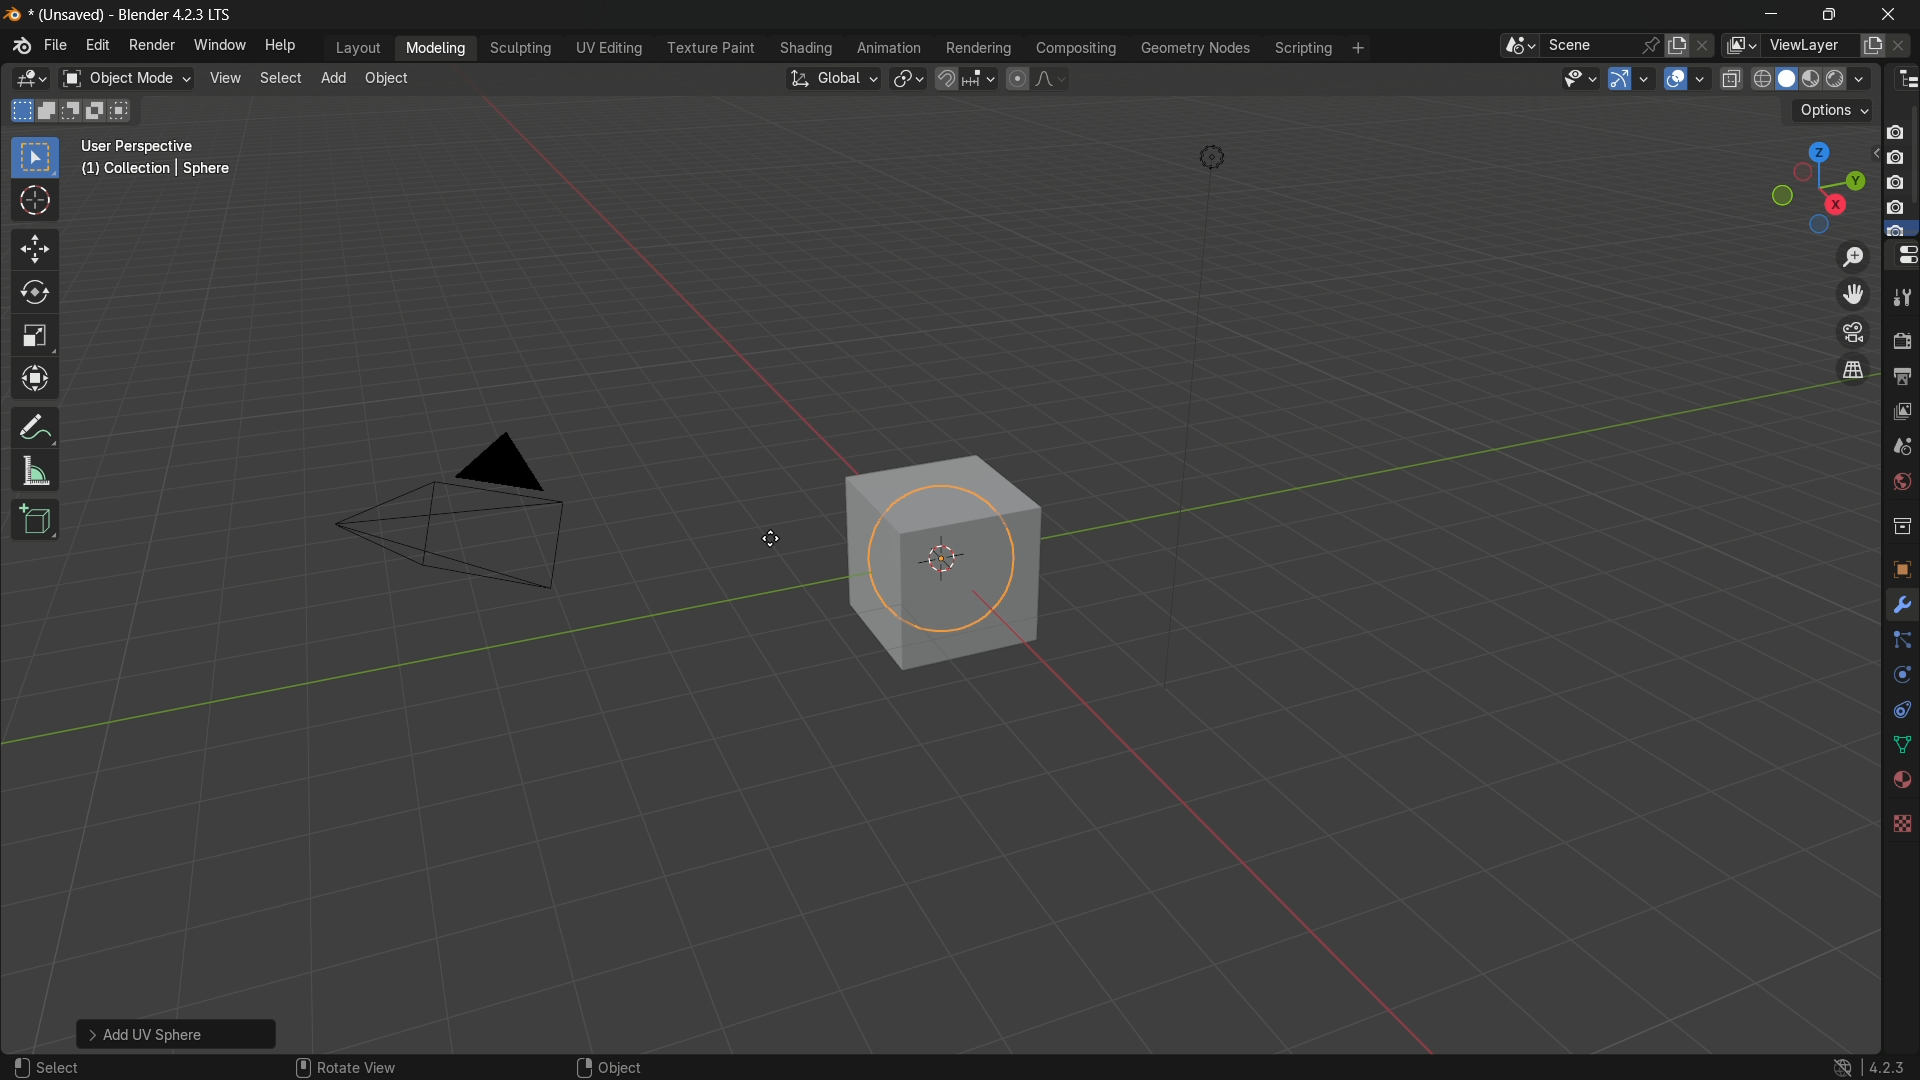 The width and height of the screenshot is (1920, 1080). What do you see at coordinates (1902, 605) in the screenshot?
I see `Modifiers Tab` at bounding box center [1902, 605].